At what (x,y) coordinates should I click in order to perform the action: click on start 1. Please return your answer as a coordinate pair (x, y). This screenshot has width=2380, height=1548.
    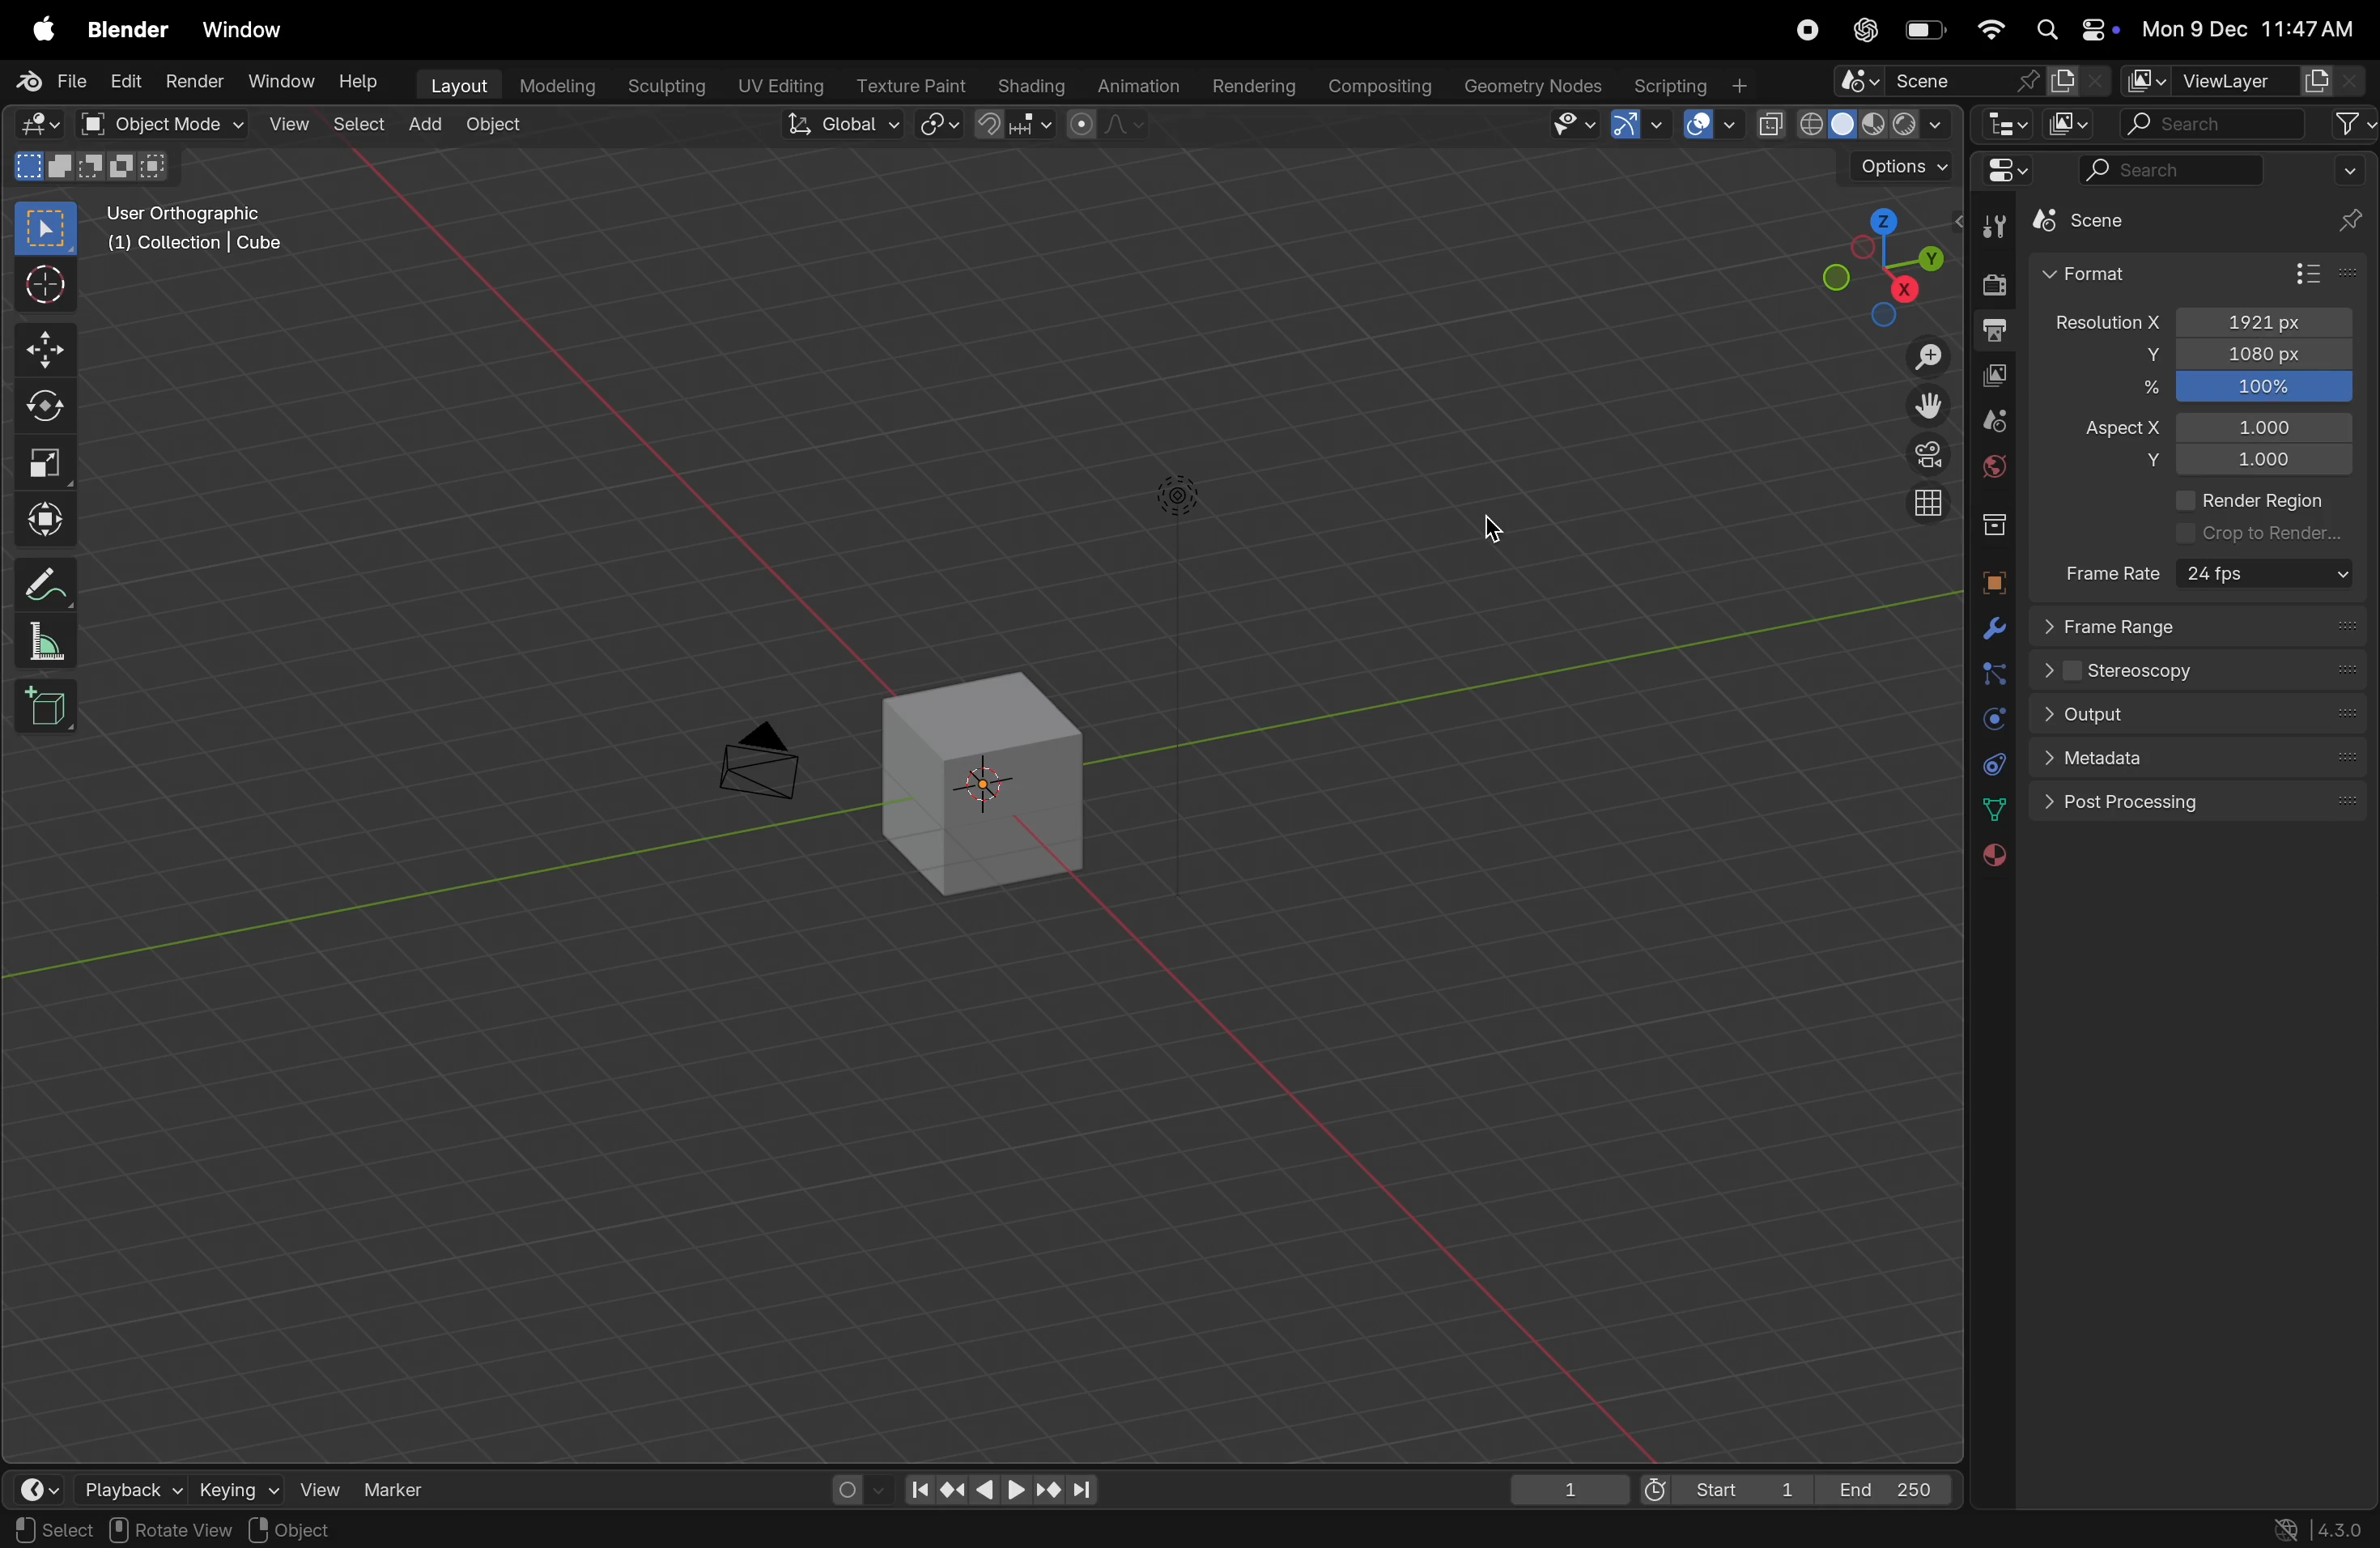
    Looking at the image, I should click on (1722, 1487).